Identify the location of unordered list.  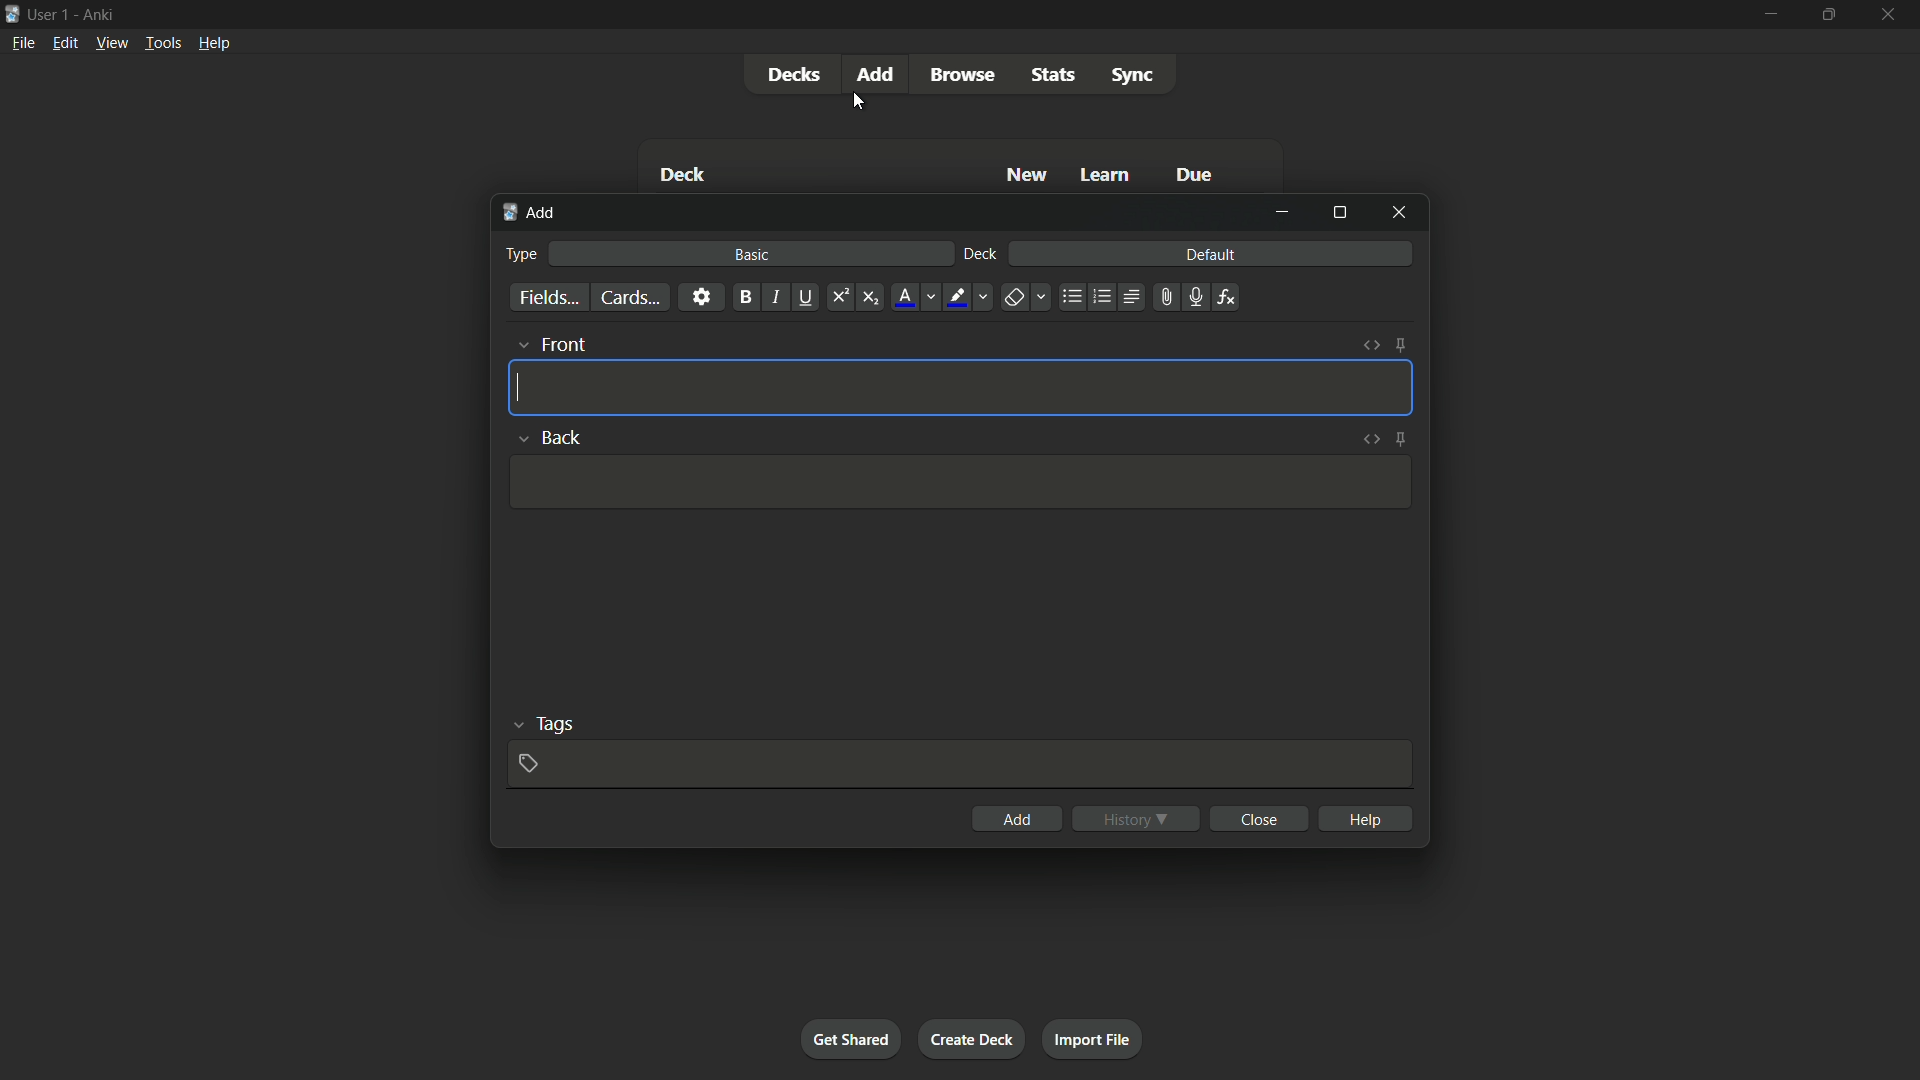
(1071, 297).